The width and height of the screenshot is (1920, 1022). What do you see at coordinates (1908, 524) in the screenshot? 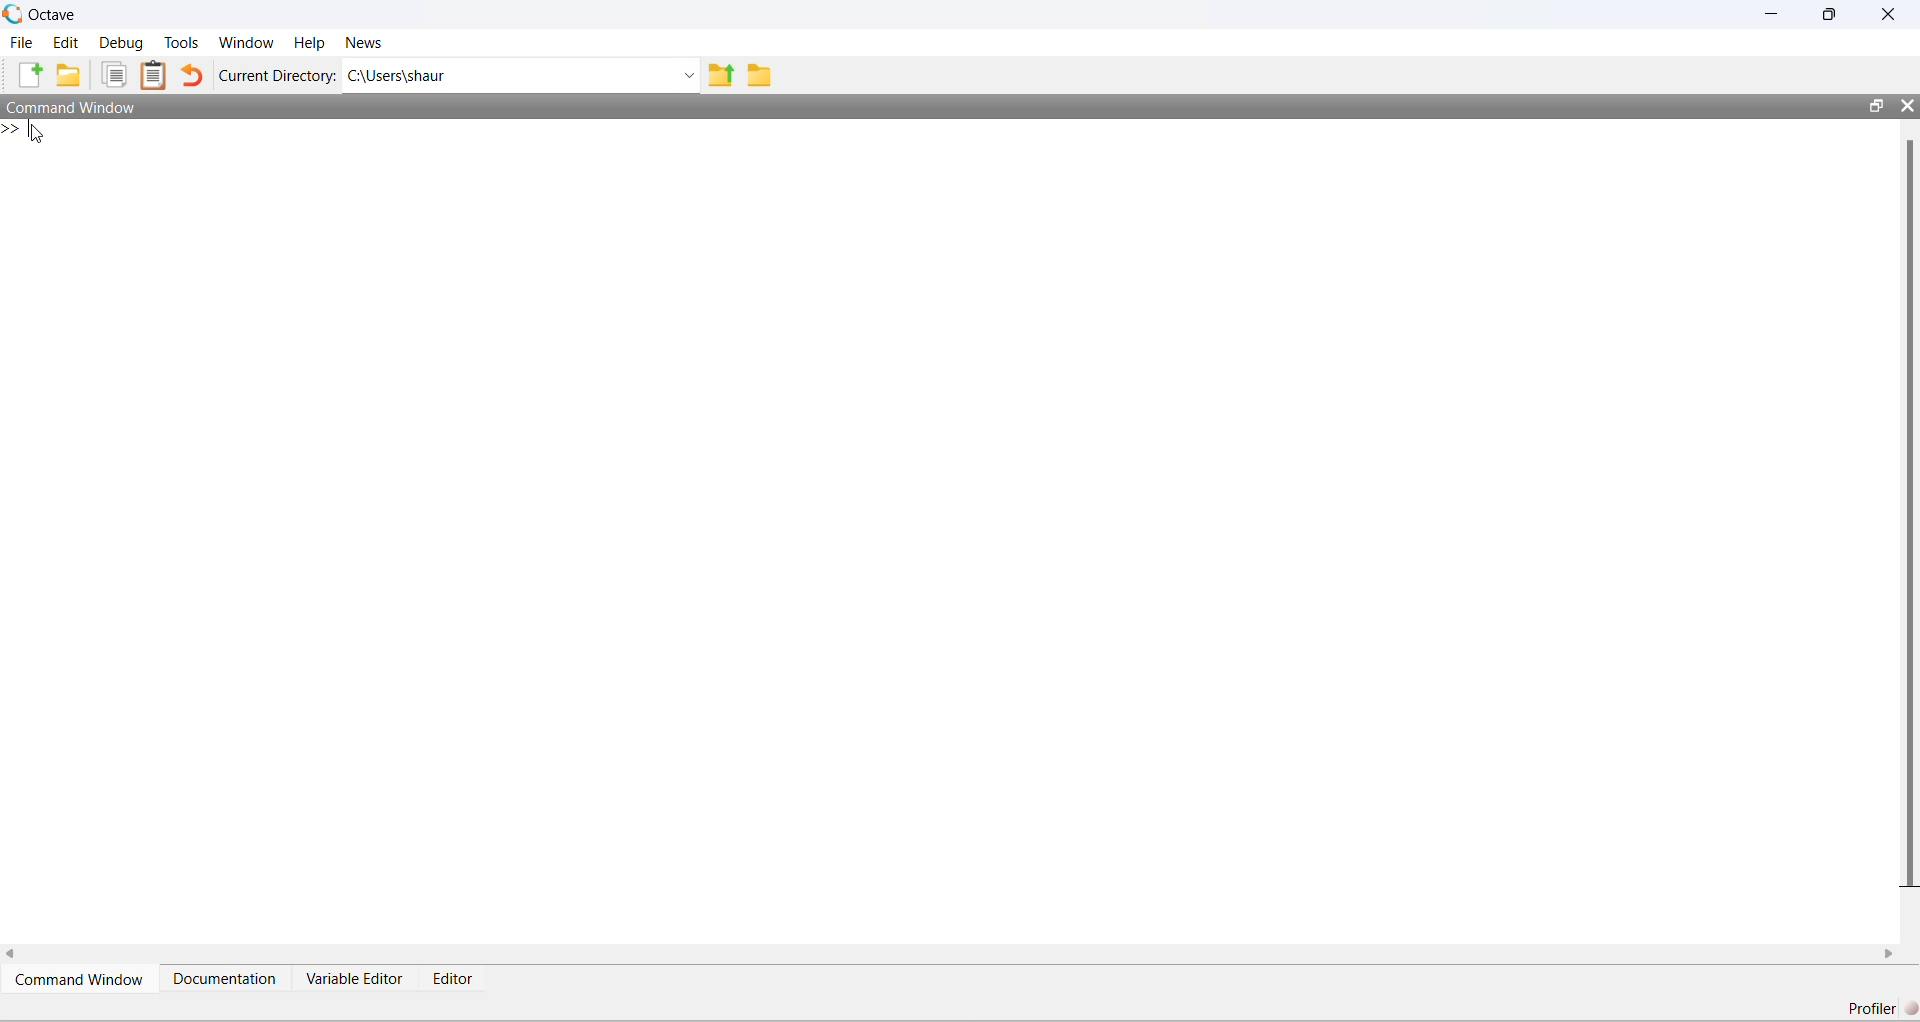
I see `vertical scroll bar` at bounding box center [1908, 524].